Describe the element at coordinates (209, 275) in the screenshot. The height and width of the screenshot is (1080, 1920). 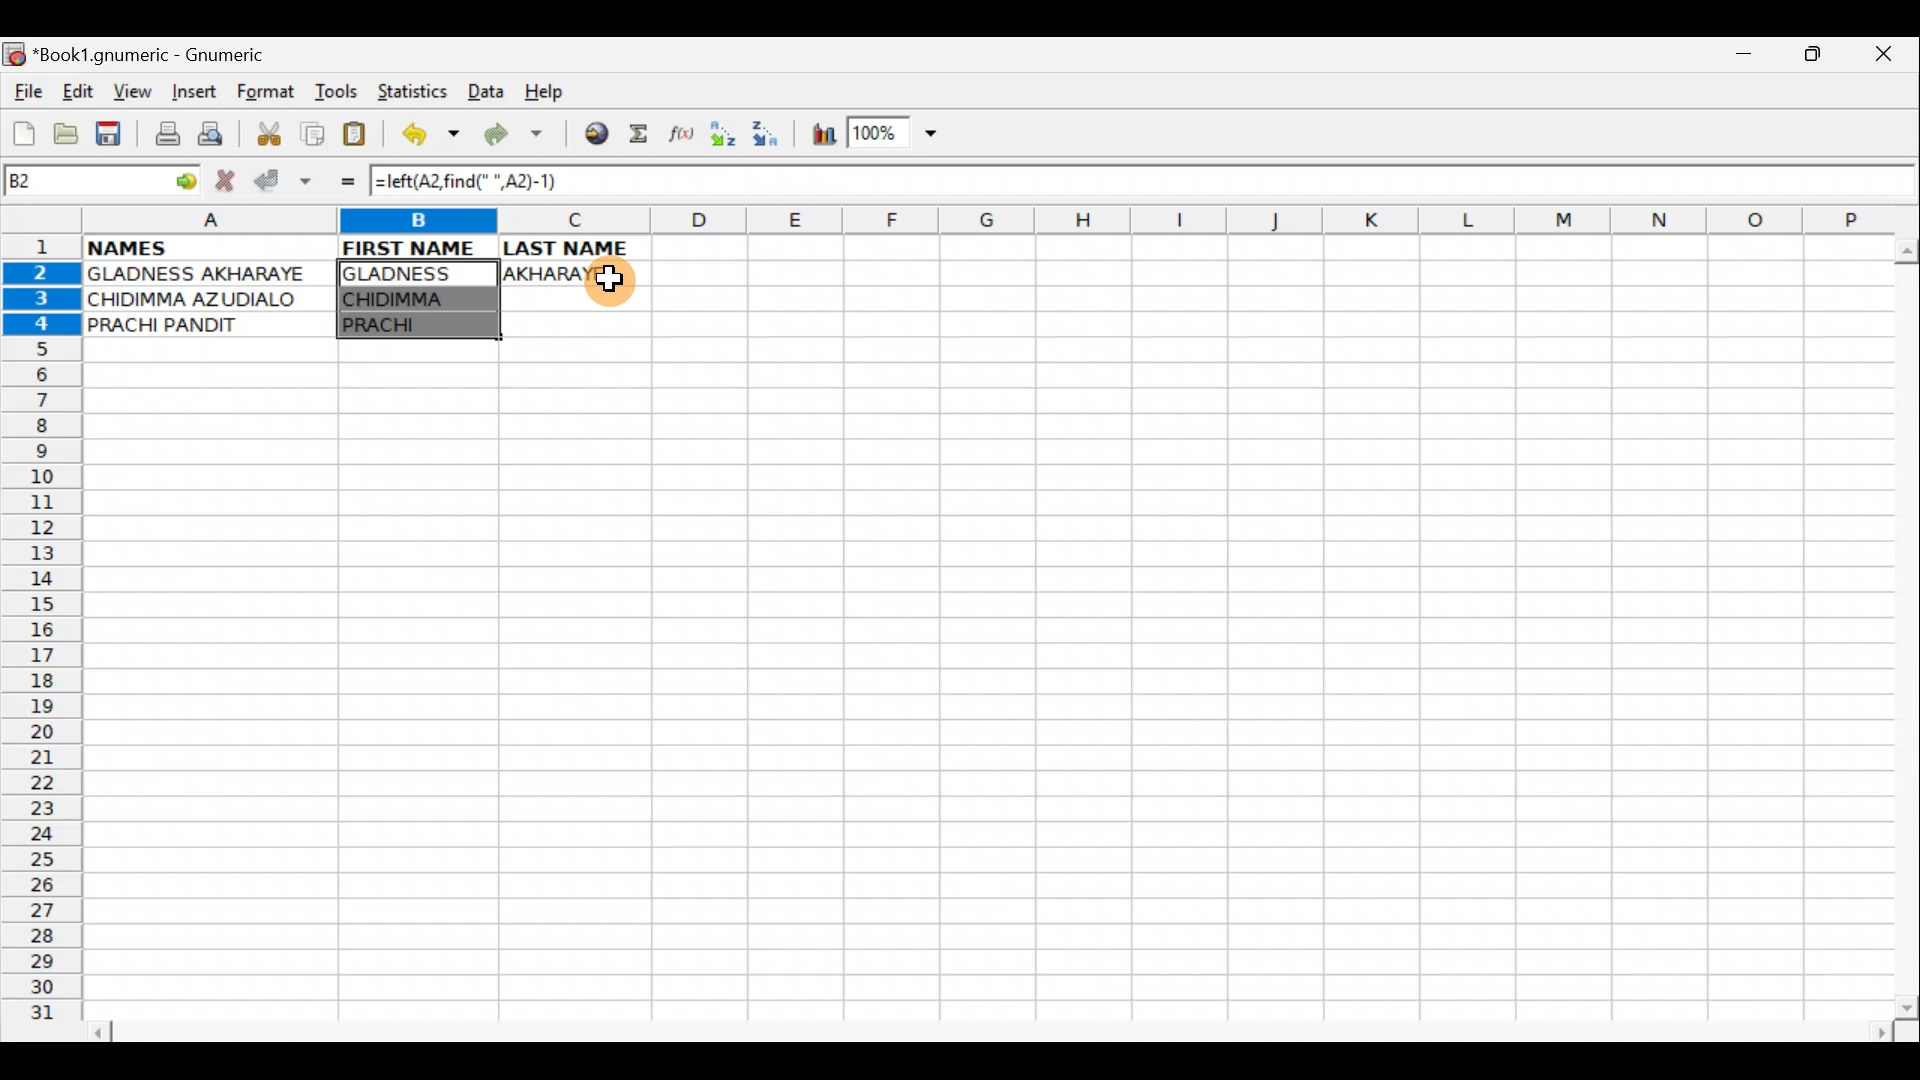
I see `GLADNESS AKHARAYE` at that location.